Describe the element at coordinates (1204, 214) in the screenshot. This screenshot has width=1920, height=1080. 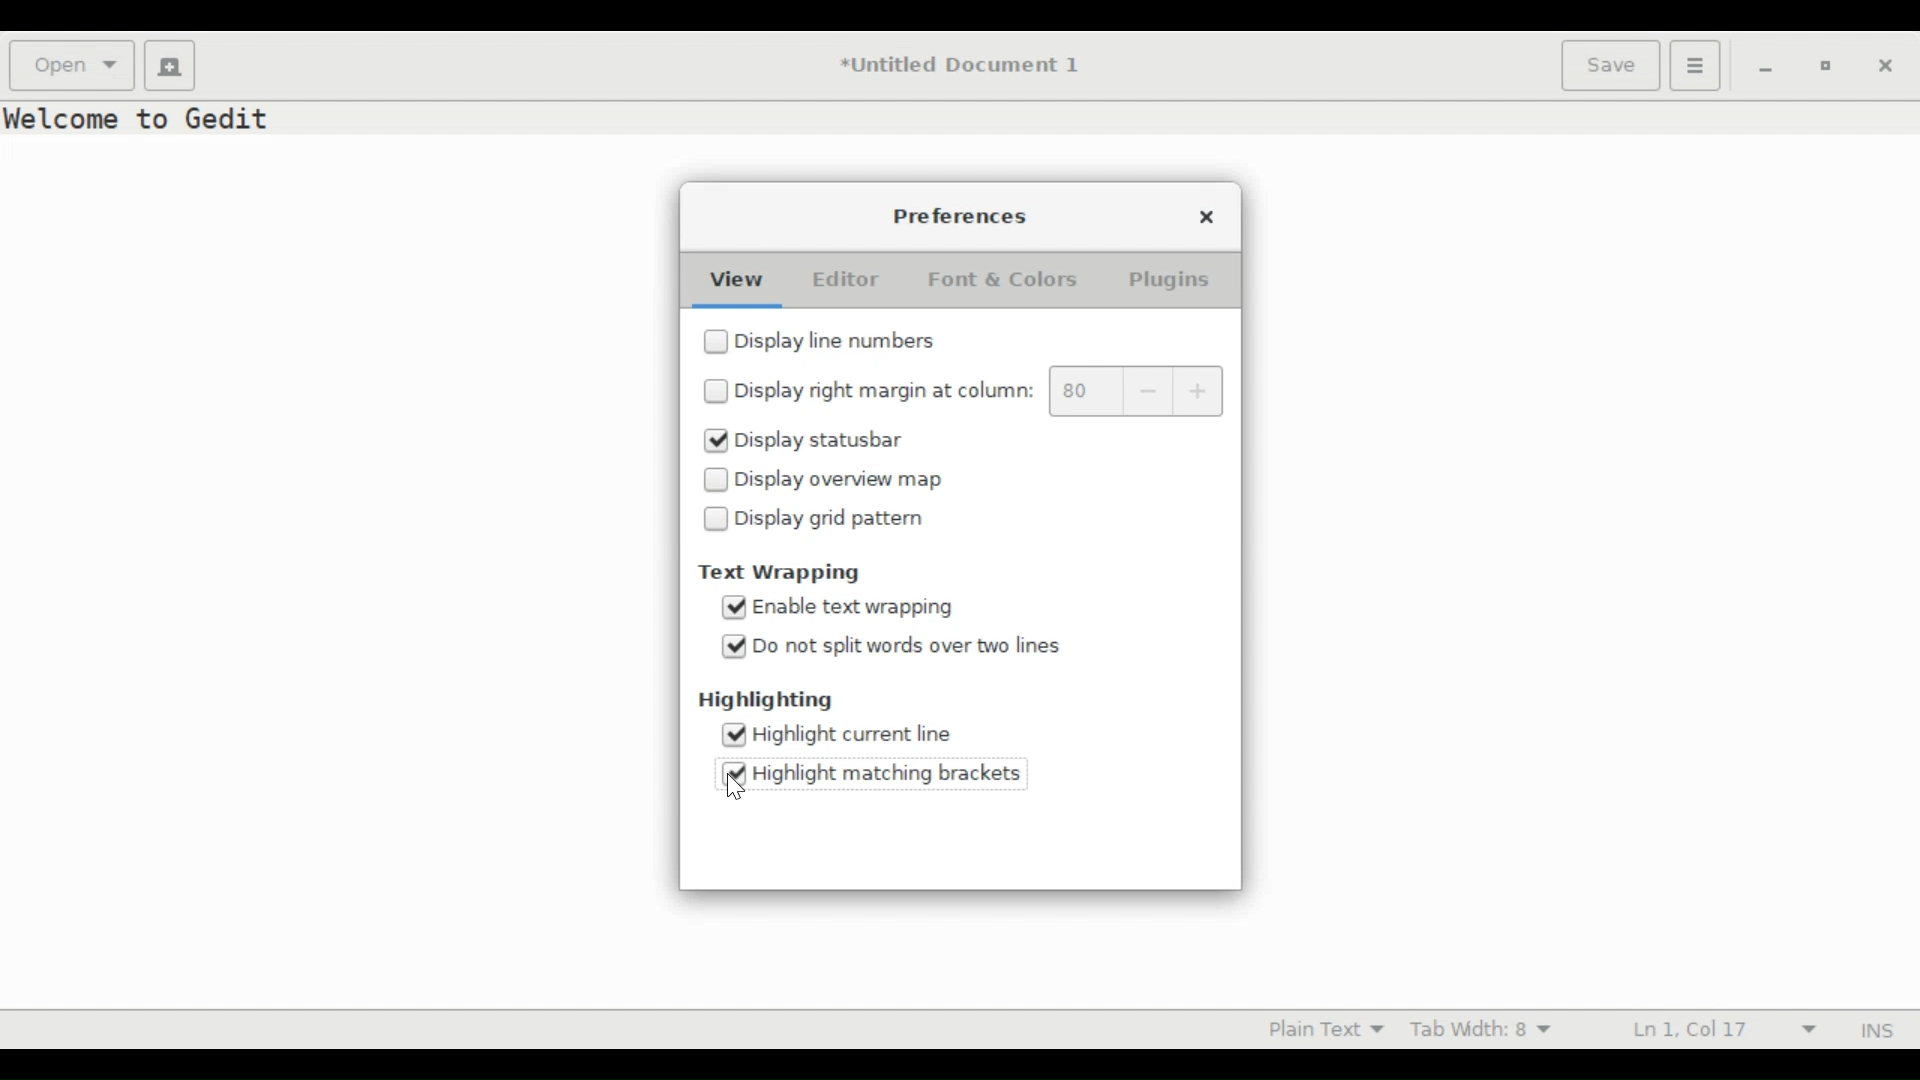
I see `Close` at that location.